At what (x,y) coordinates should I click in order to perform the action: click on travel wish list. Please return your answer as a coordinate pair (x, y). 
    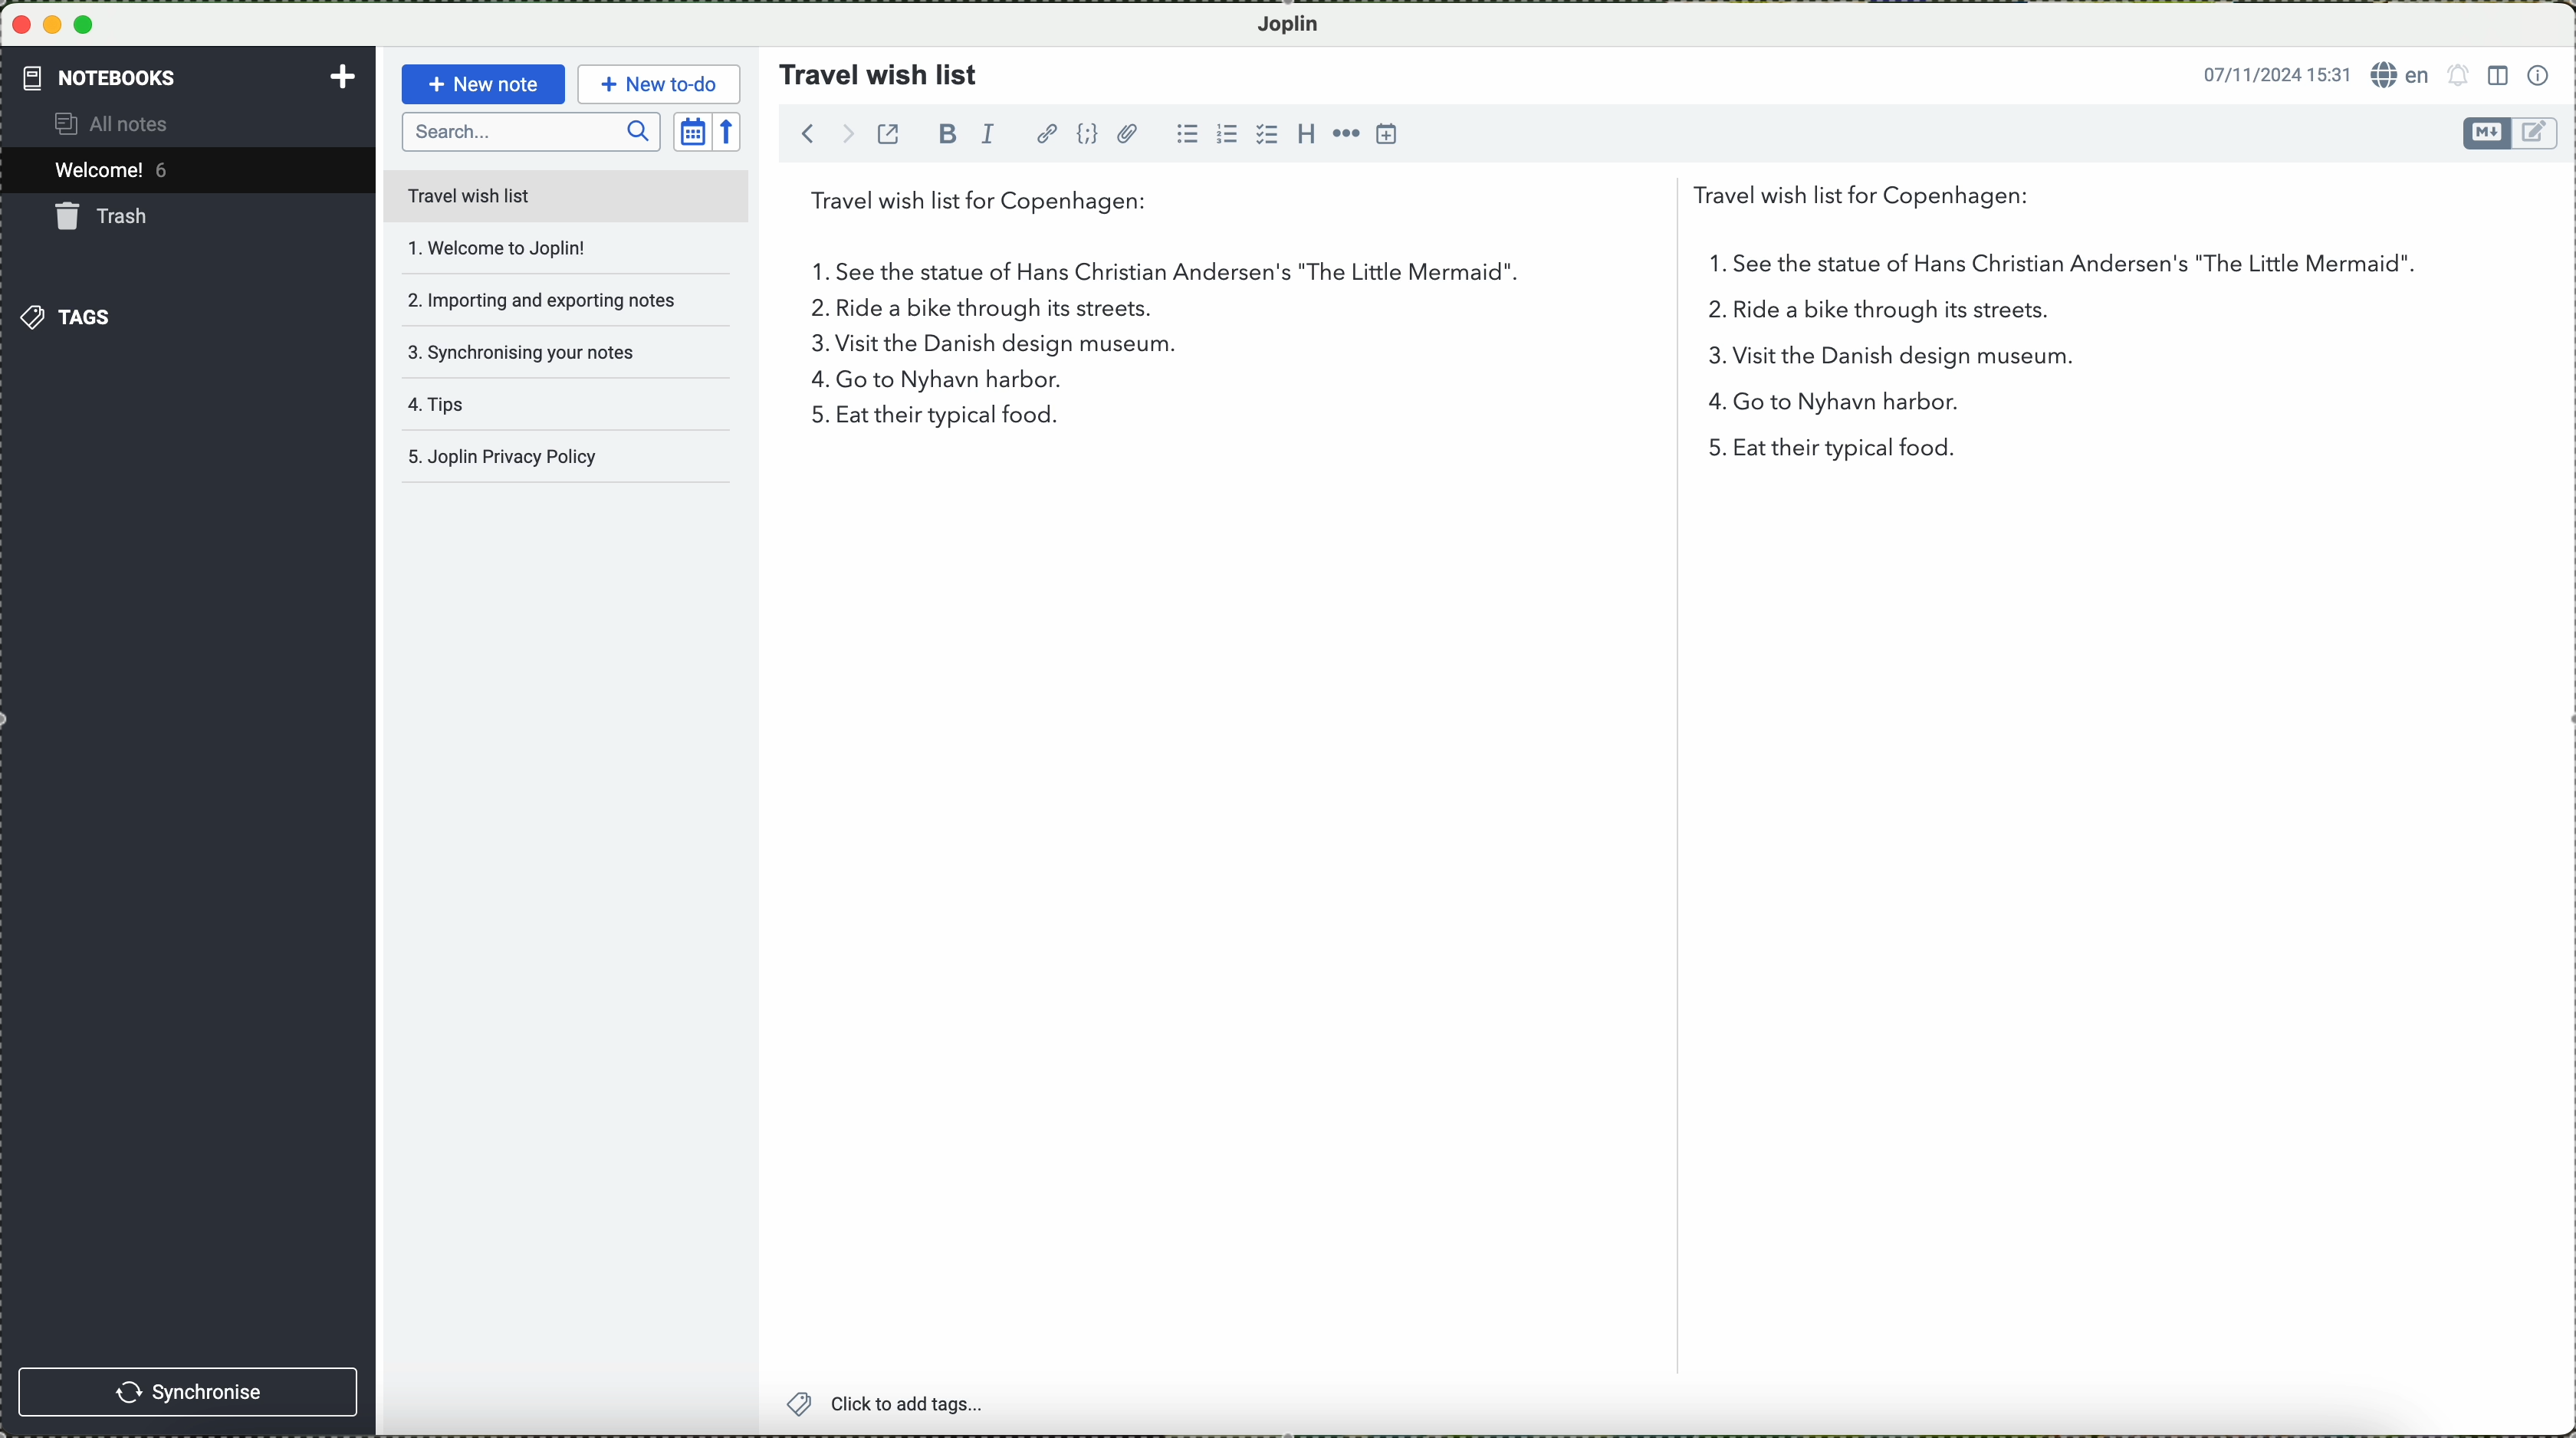
    Looking at the image, I should click on (871, 68).